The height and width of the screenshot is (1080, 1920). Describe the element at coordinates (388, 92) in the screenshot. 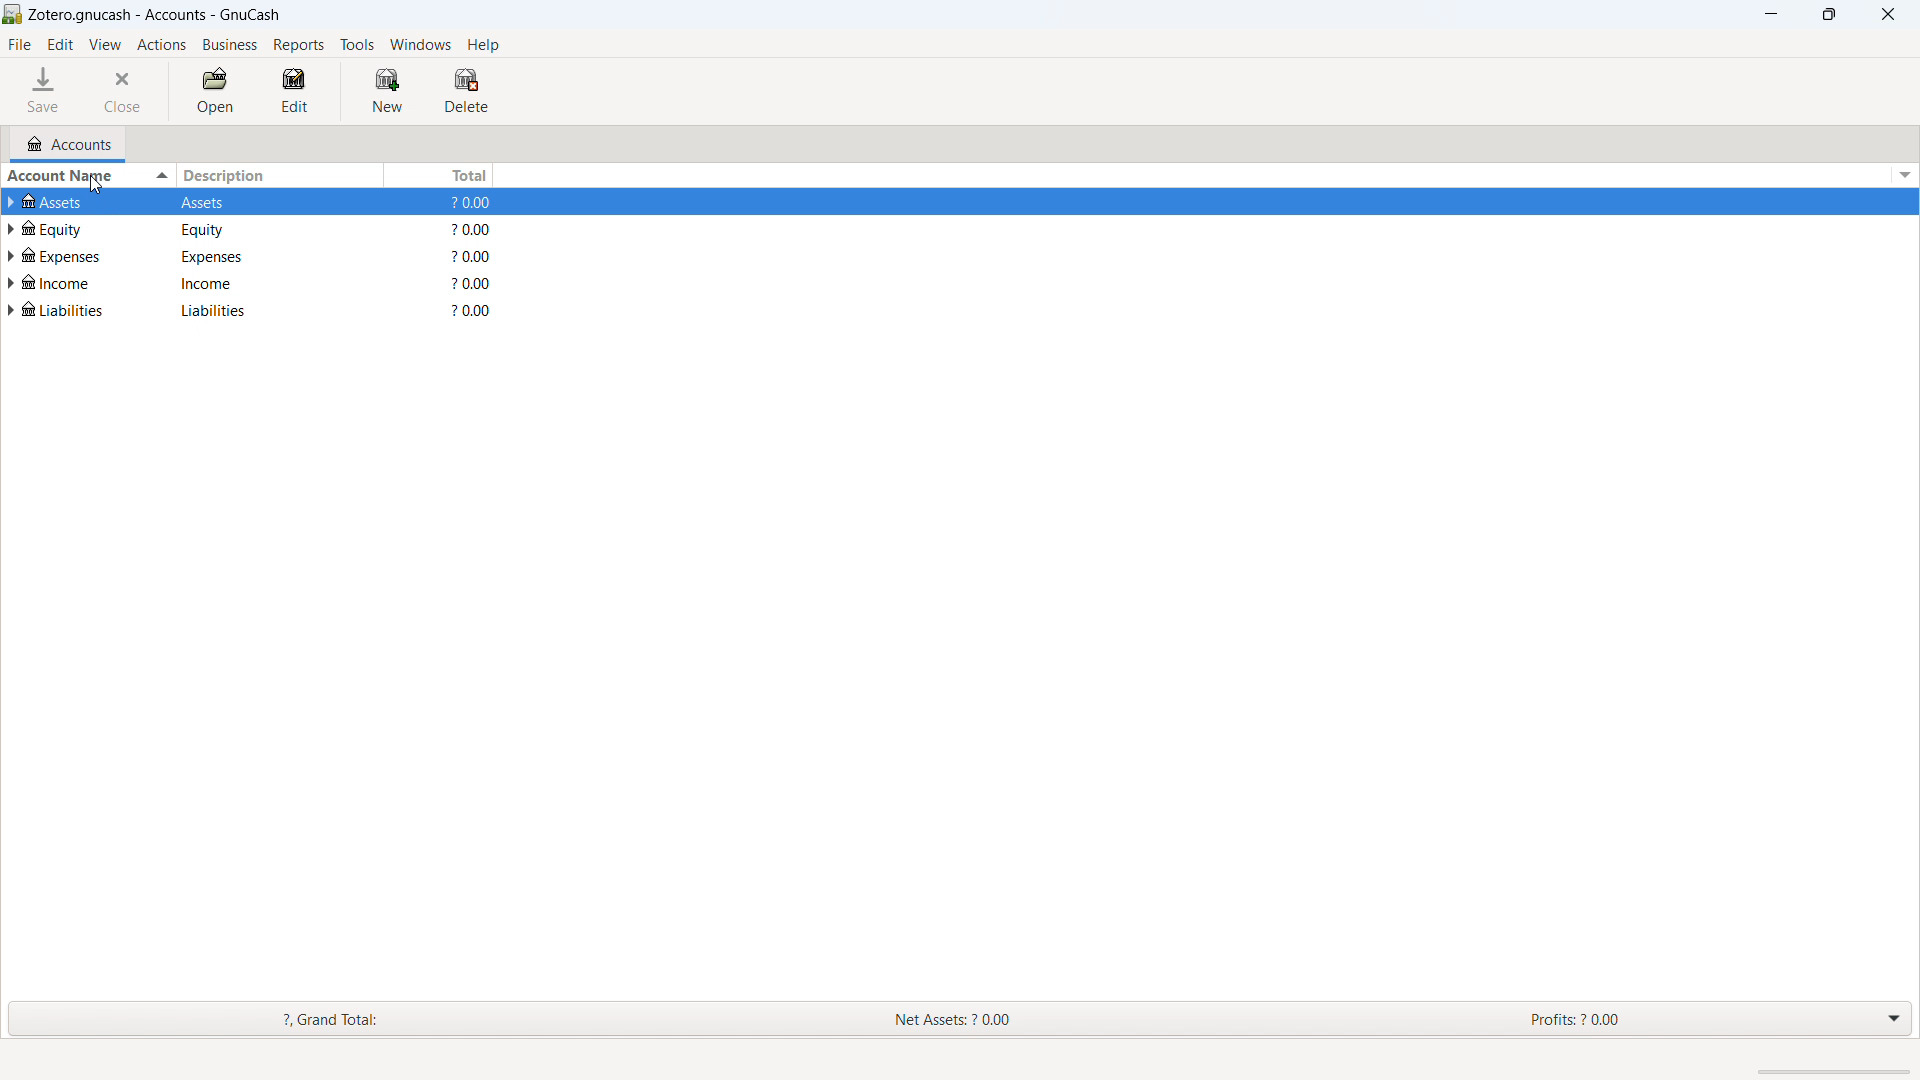

I see `new` at that location.